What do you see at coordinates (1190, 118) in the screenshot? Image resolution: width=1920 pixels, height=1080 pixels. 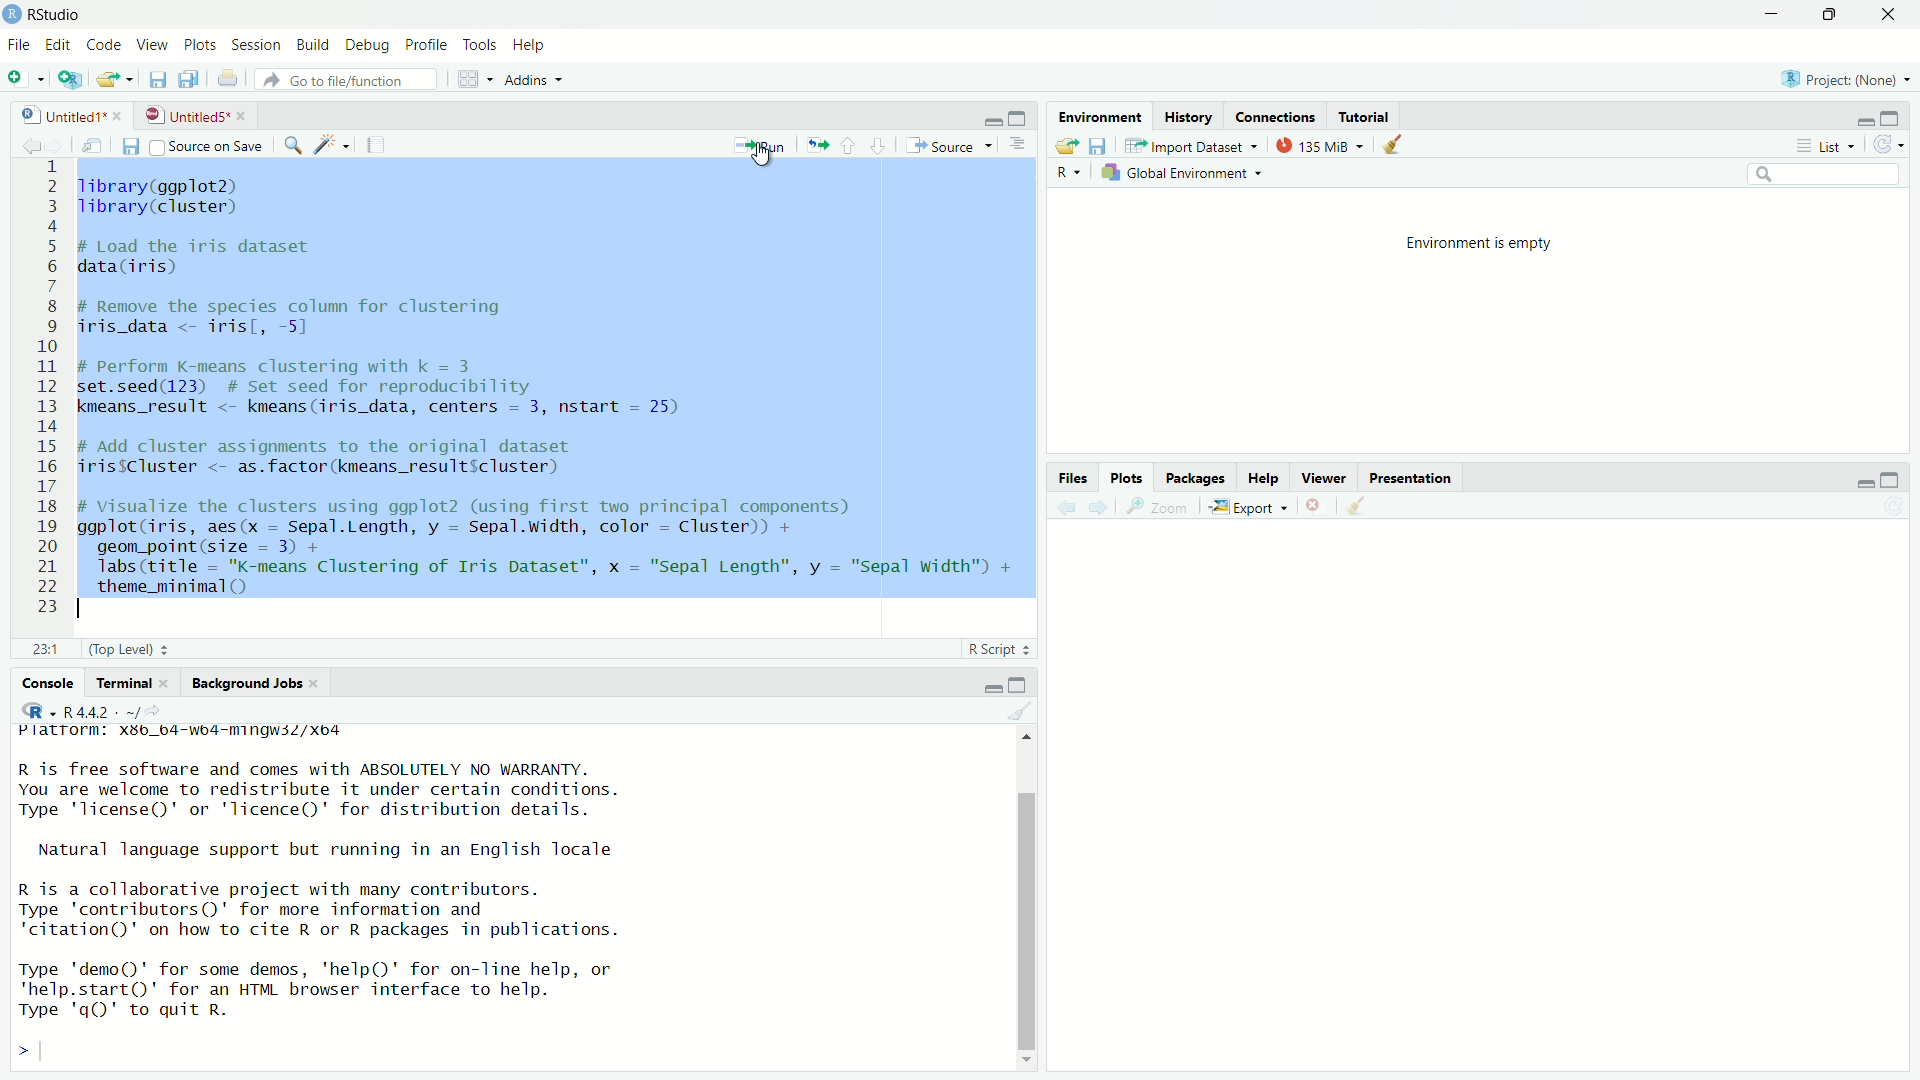 I see `History` at bounding box center [1190, 118].